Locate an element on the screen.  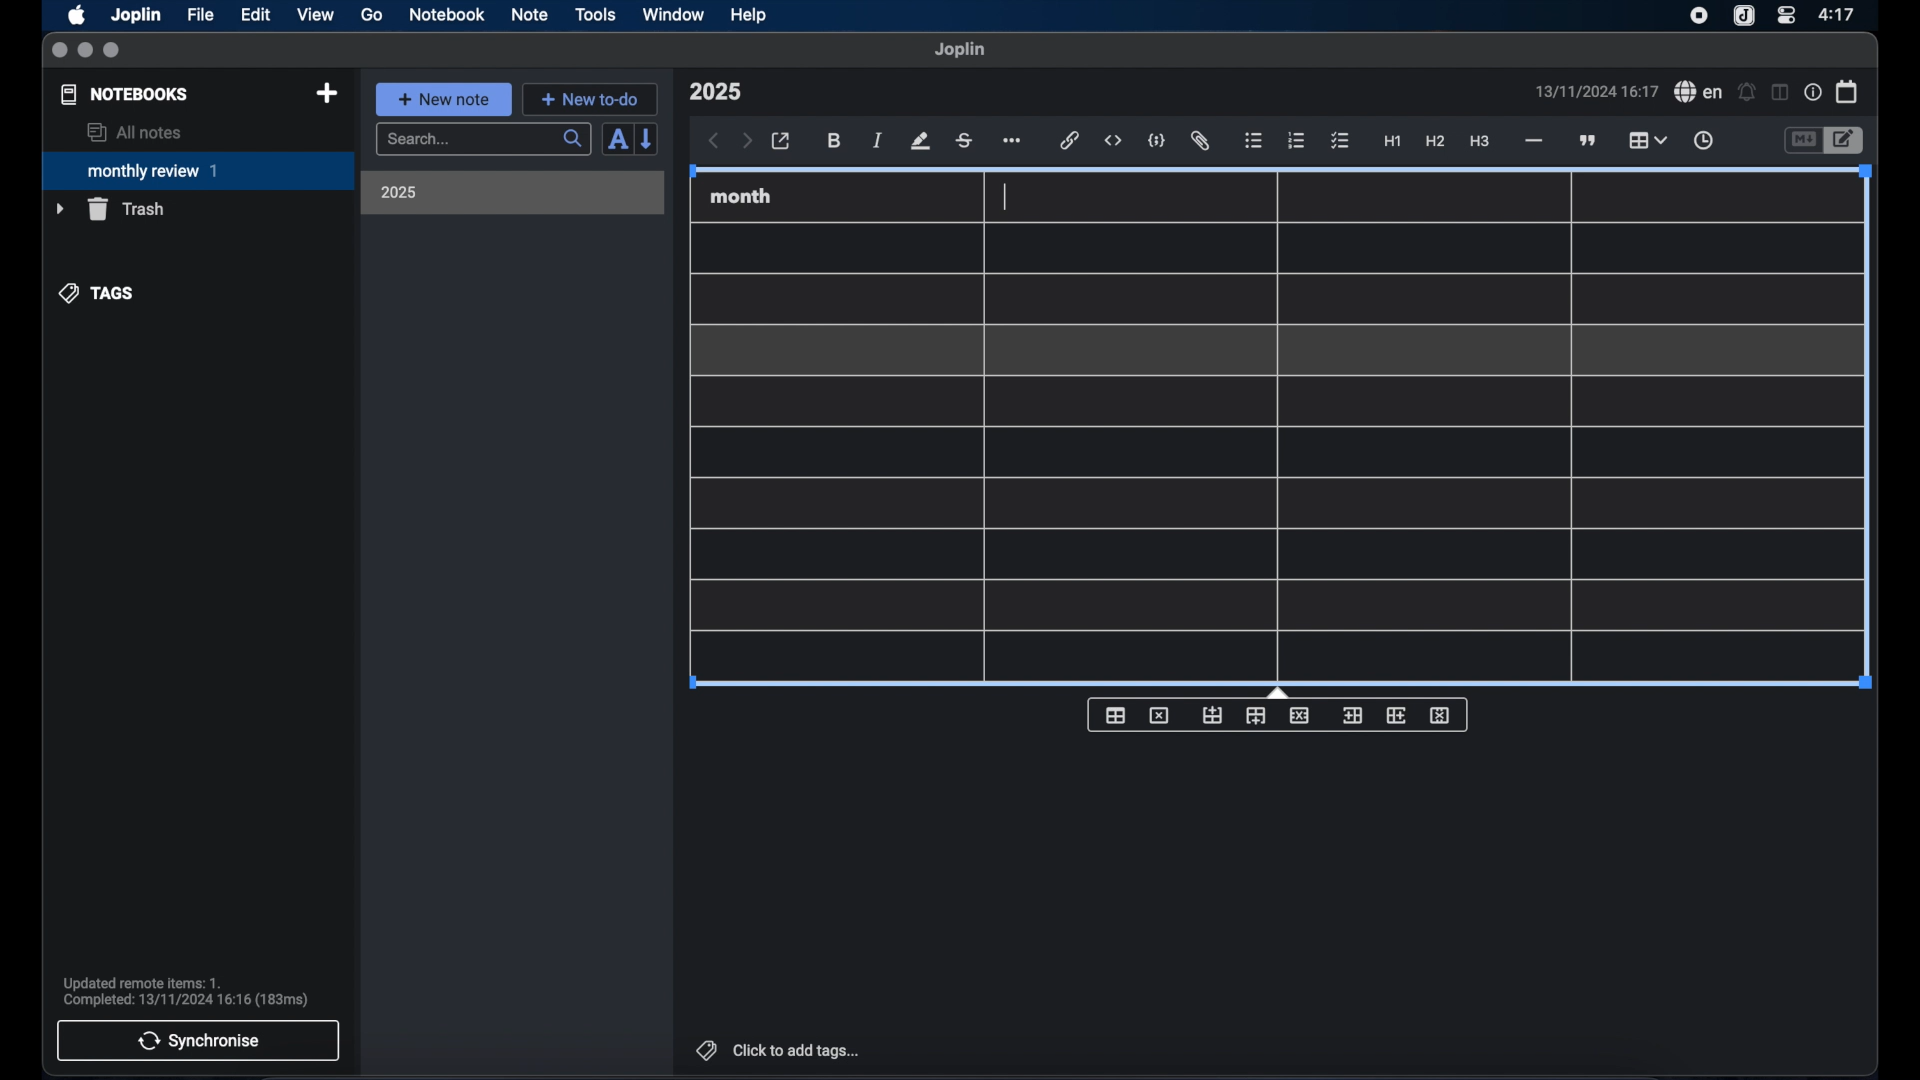
note is located at coordinates (530, 14).